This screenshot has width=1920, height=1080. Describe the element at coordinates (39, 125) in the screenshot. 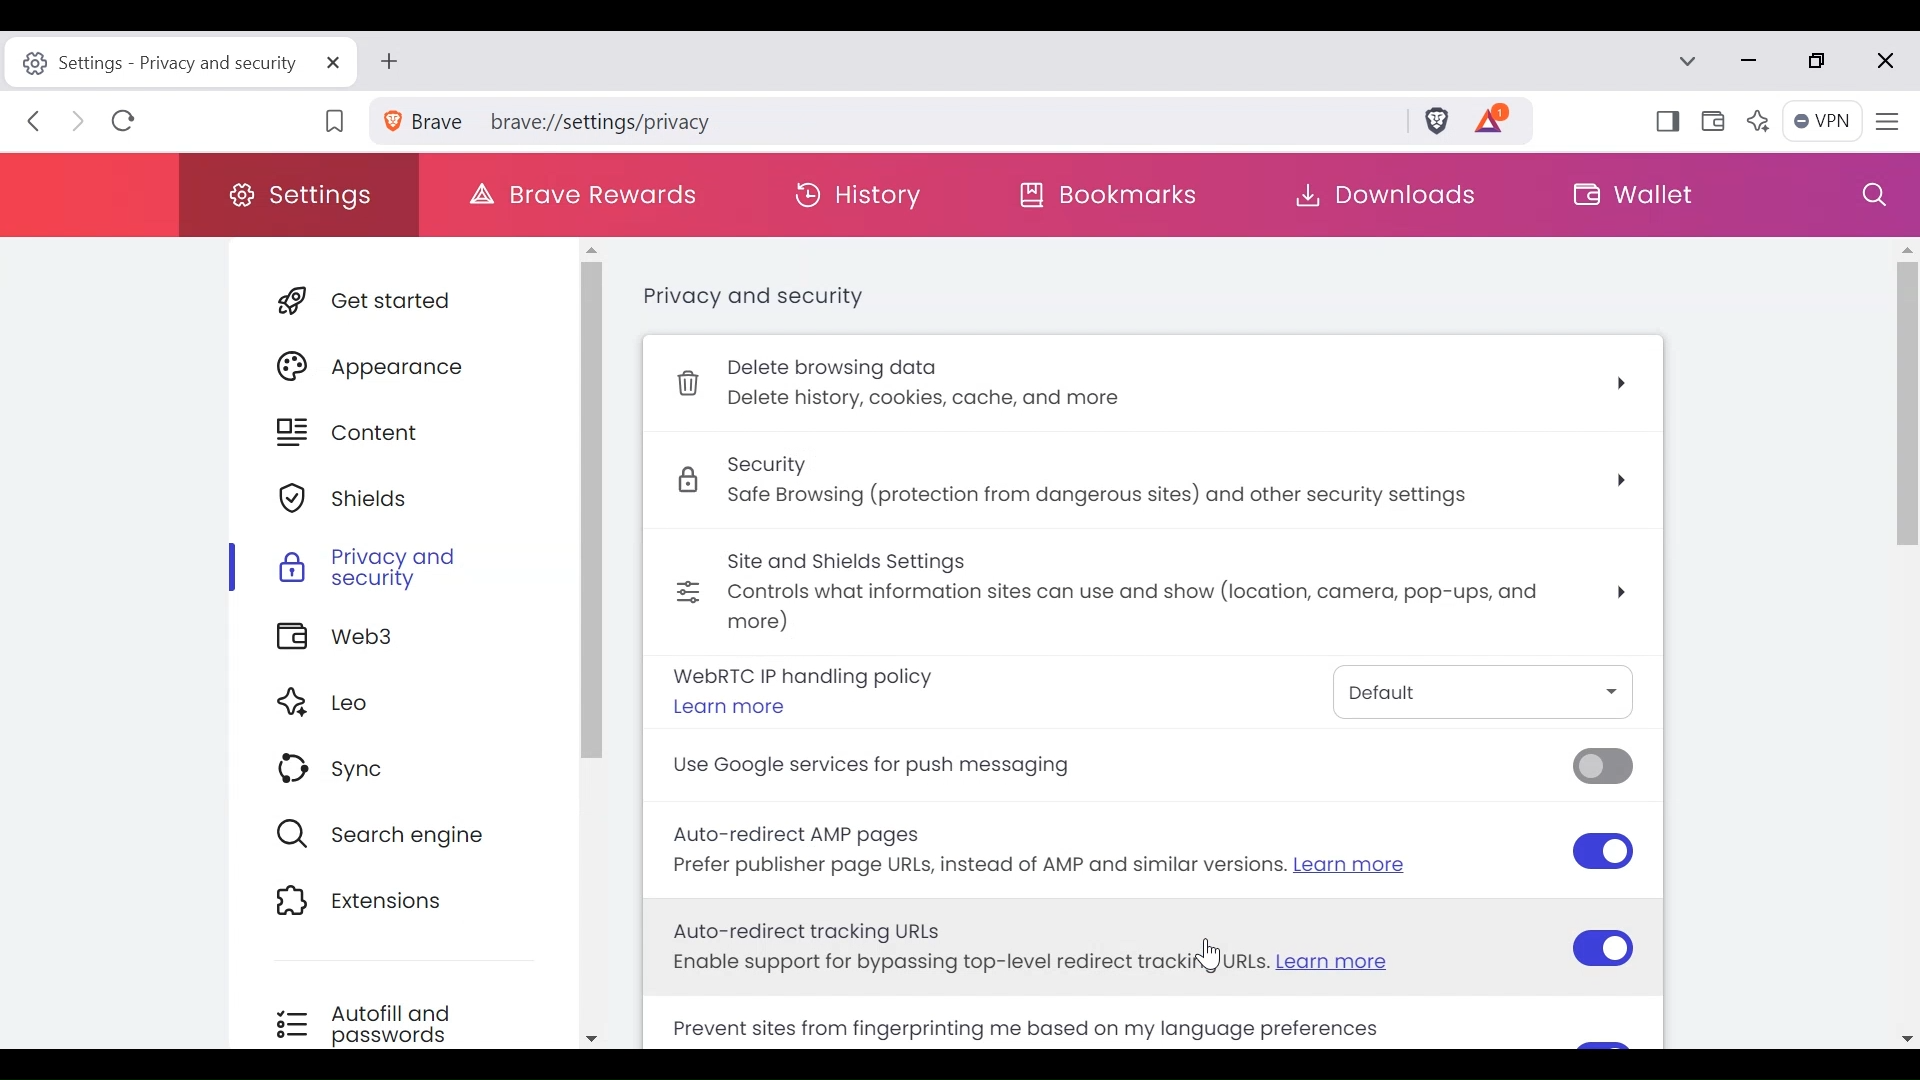

I see `Click to Go Back` at that location.